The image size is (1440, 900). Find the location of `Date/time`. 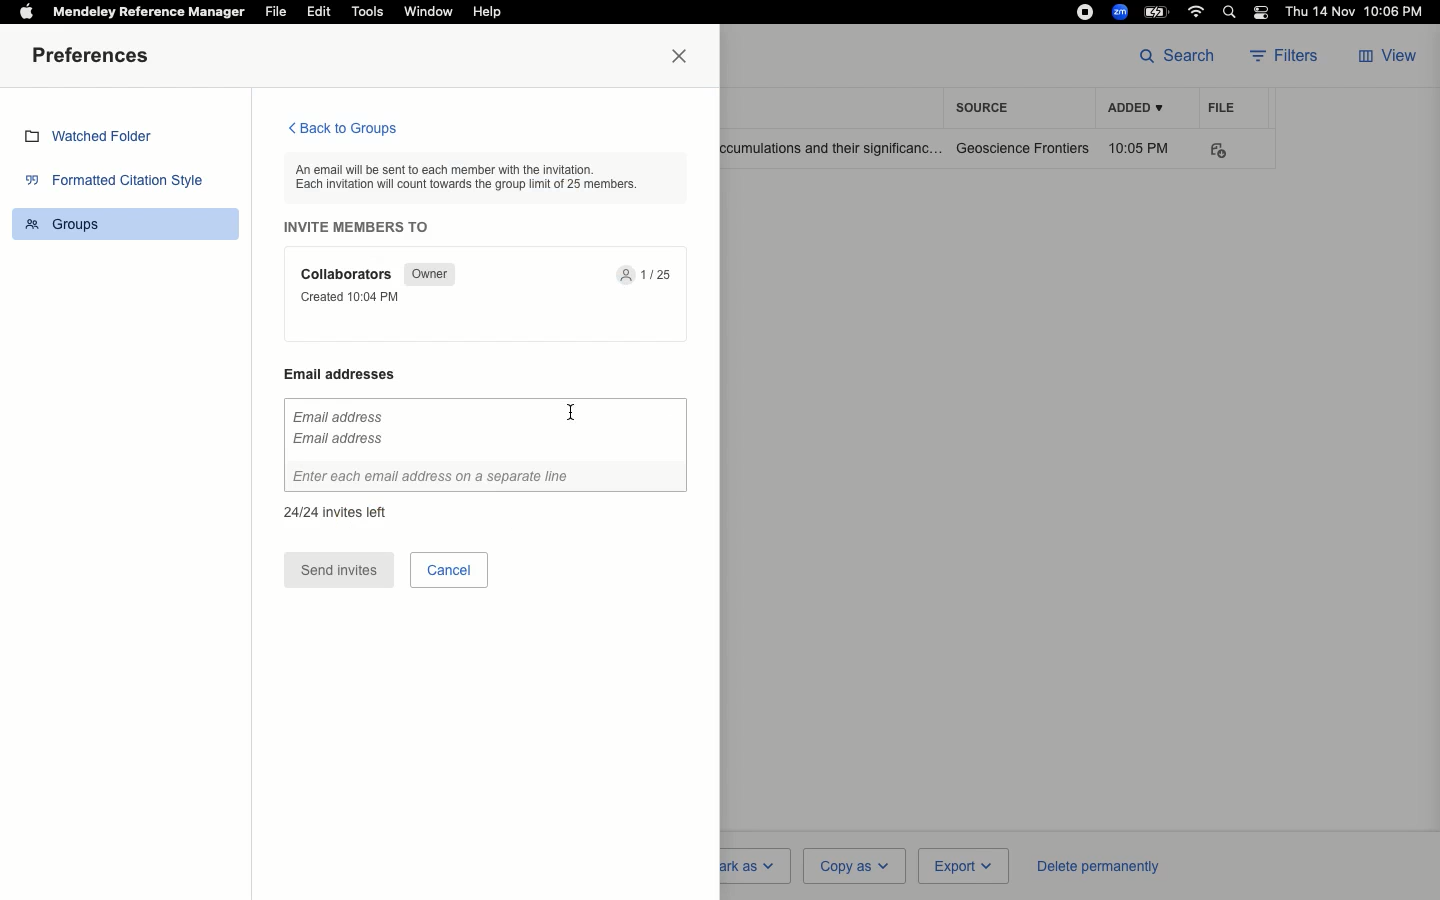

Date/time is located at coordinates (1359, 12).